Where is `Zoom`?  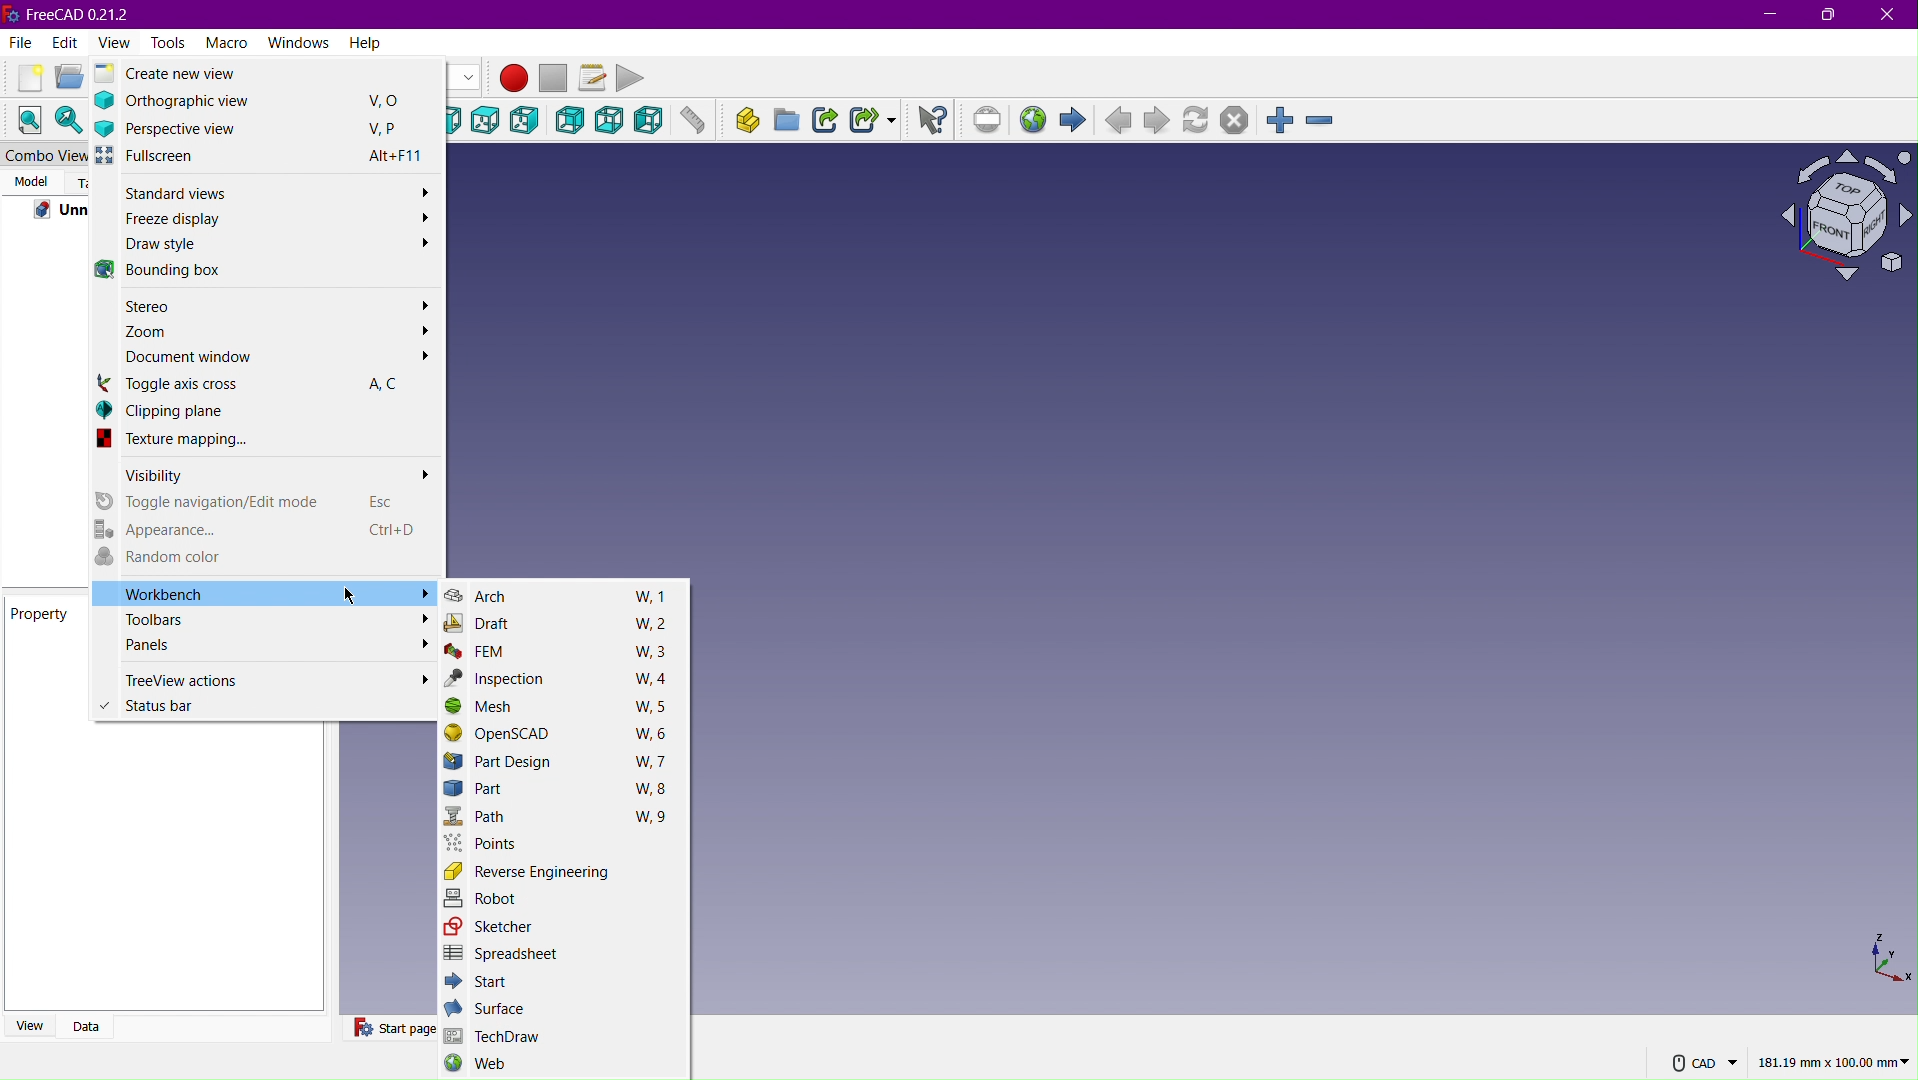 Zoom is located at coordinates (262, 336).